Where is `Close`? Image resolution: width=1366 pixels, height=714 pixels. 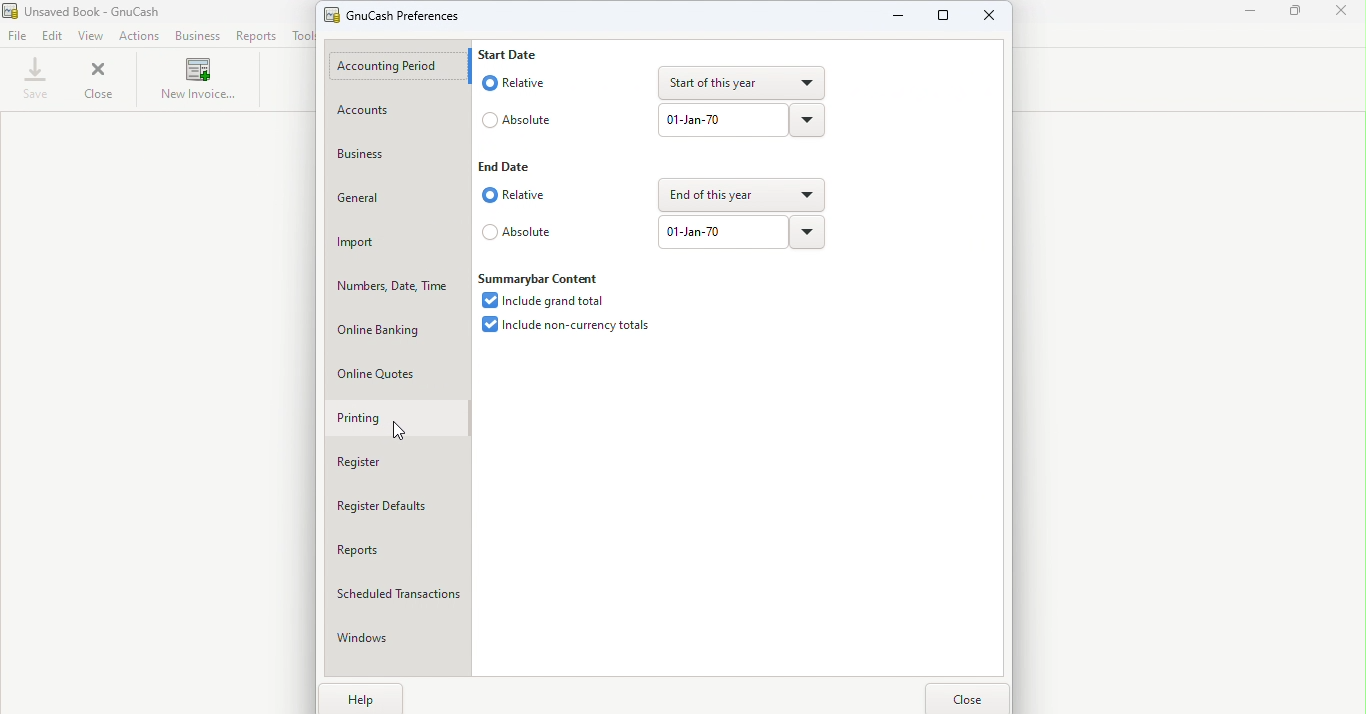 Close is located at coordinates (100, 83).